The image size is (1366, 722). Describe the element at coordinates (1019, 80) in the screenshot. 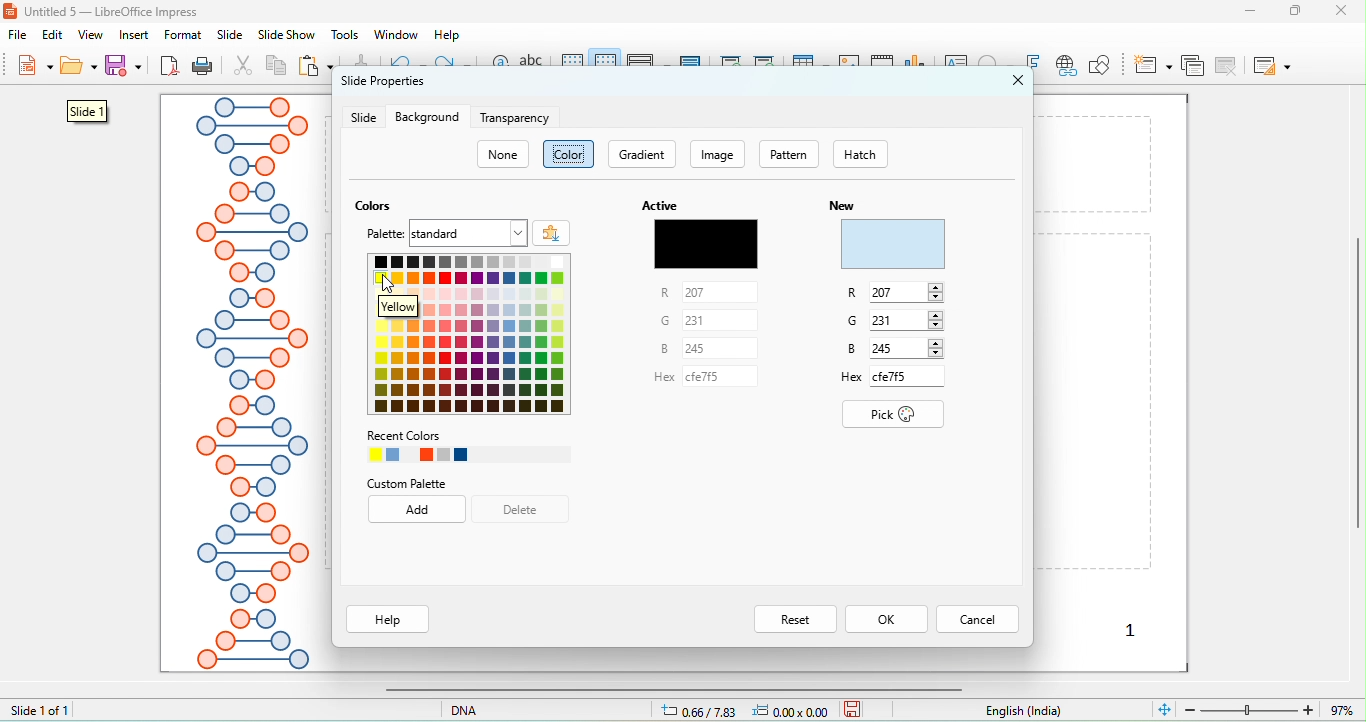

I see `close` at that location.